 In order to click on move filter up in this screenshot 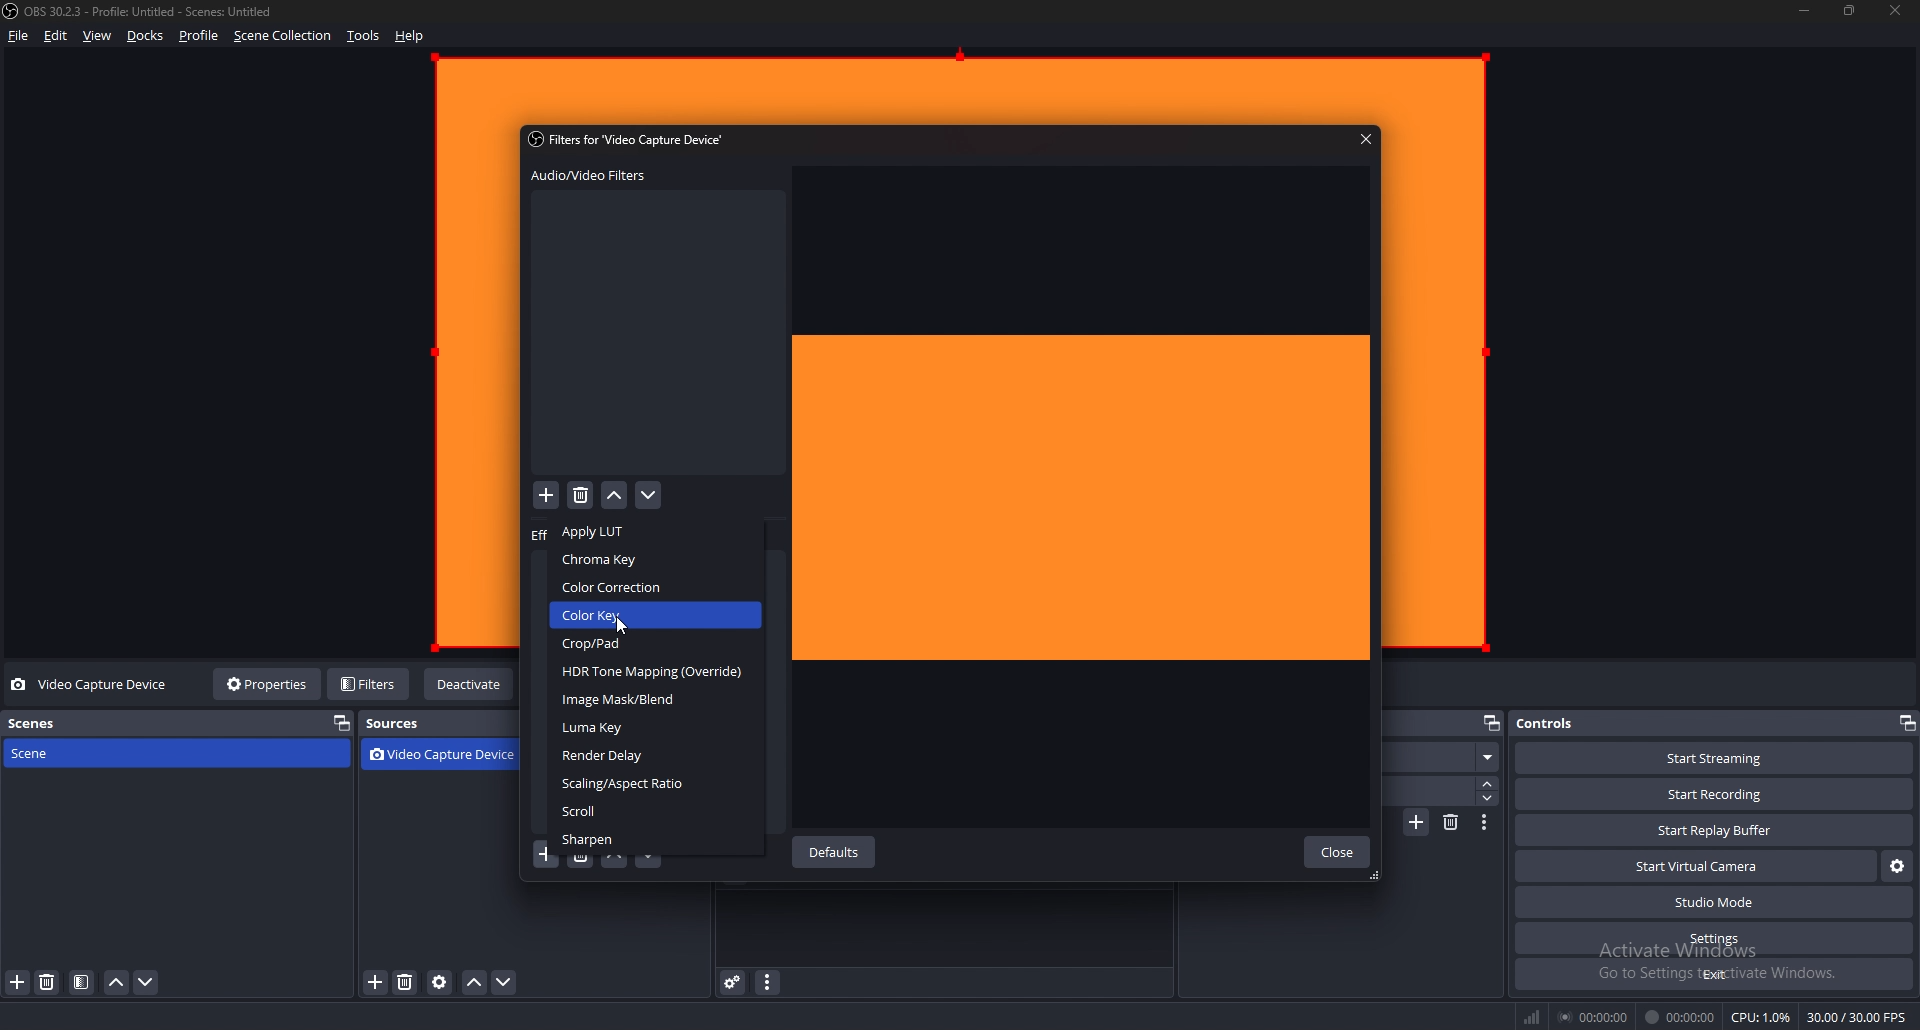, I will do `click(615, 497)`.